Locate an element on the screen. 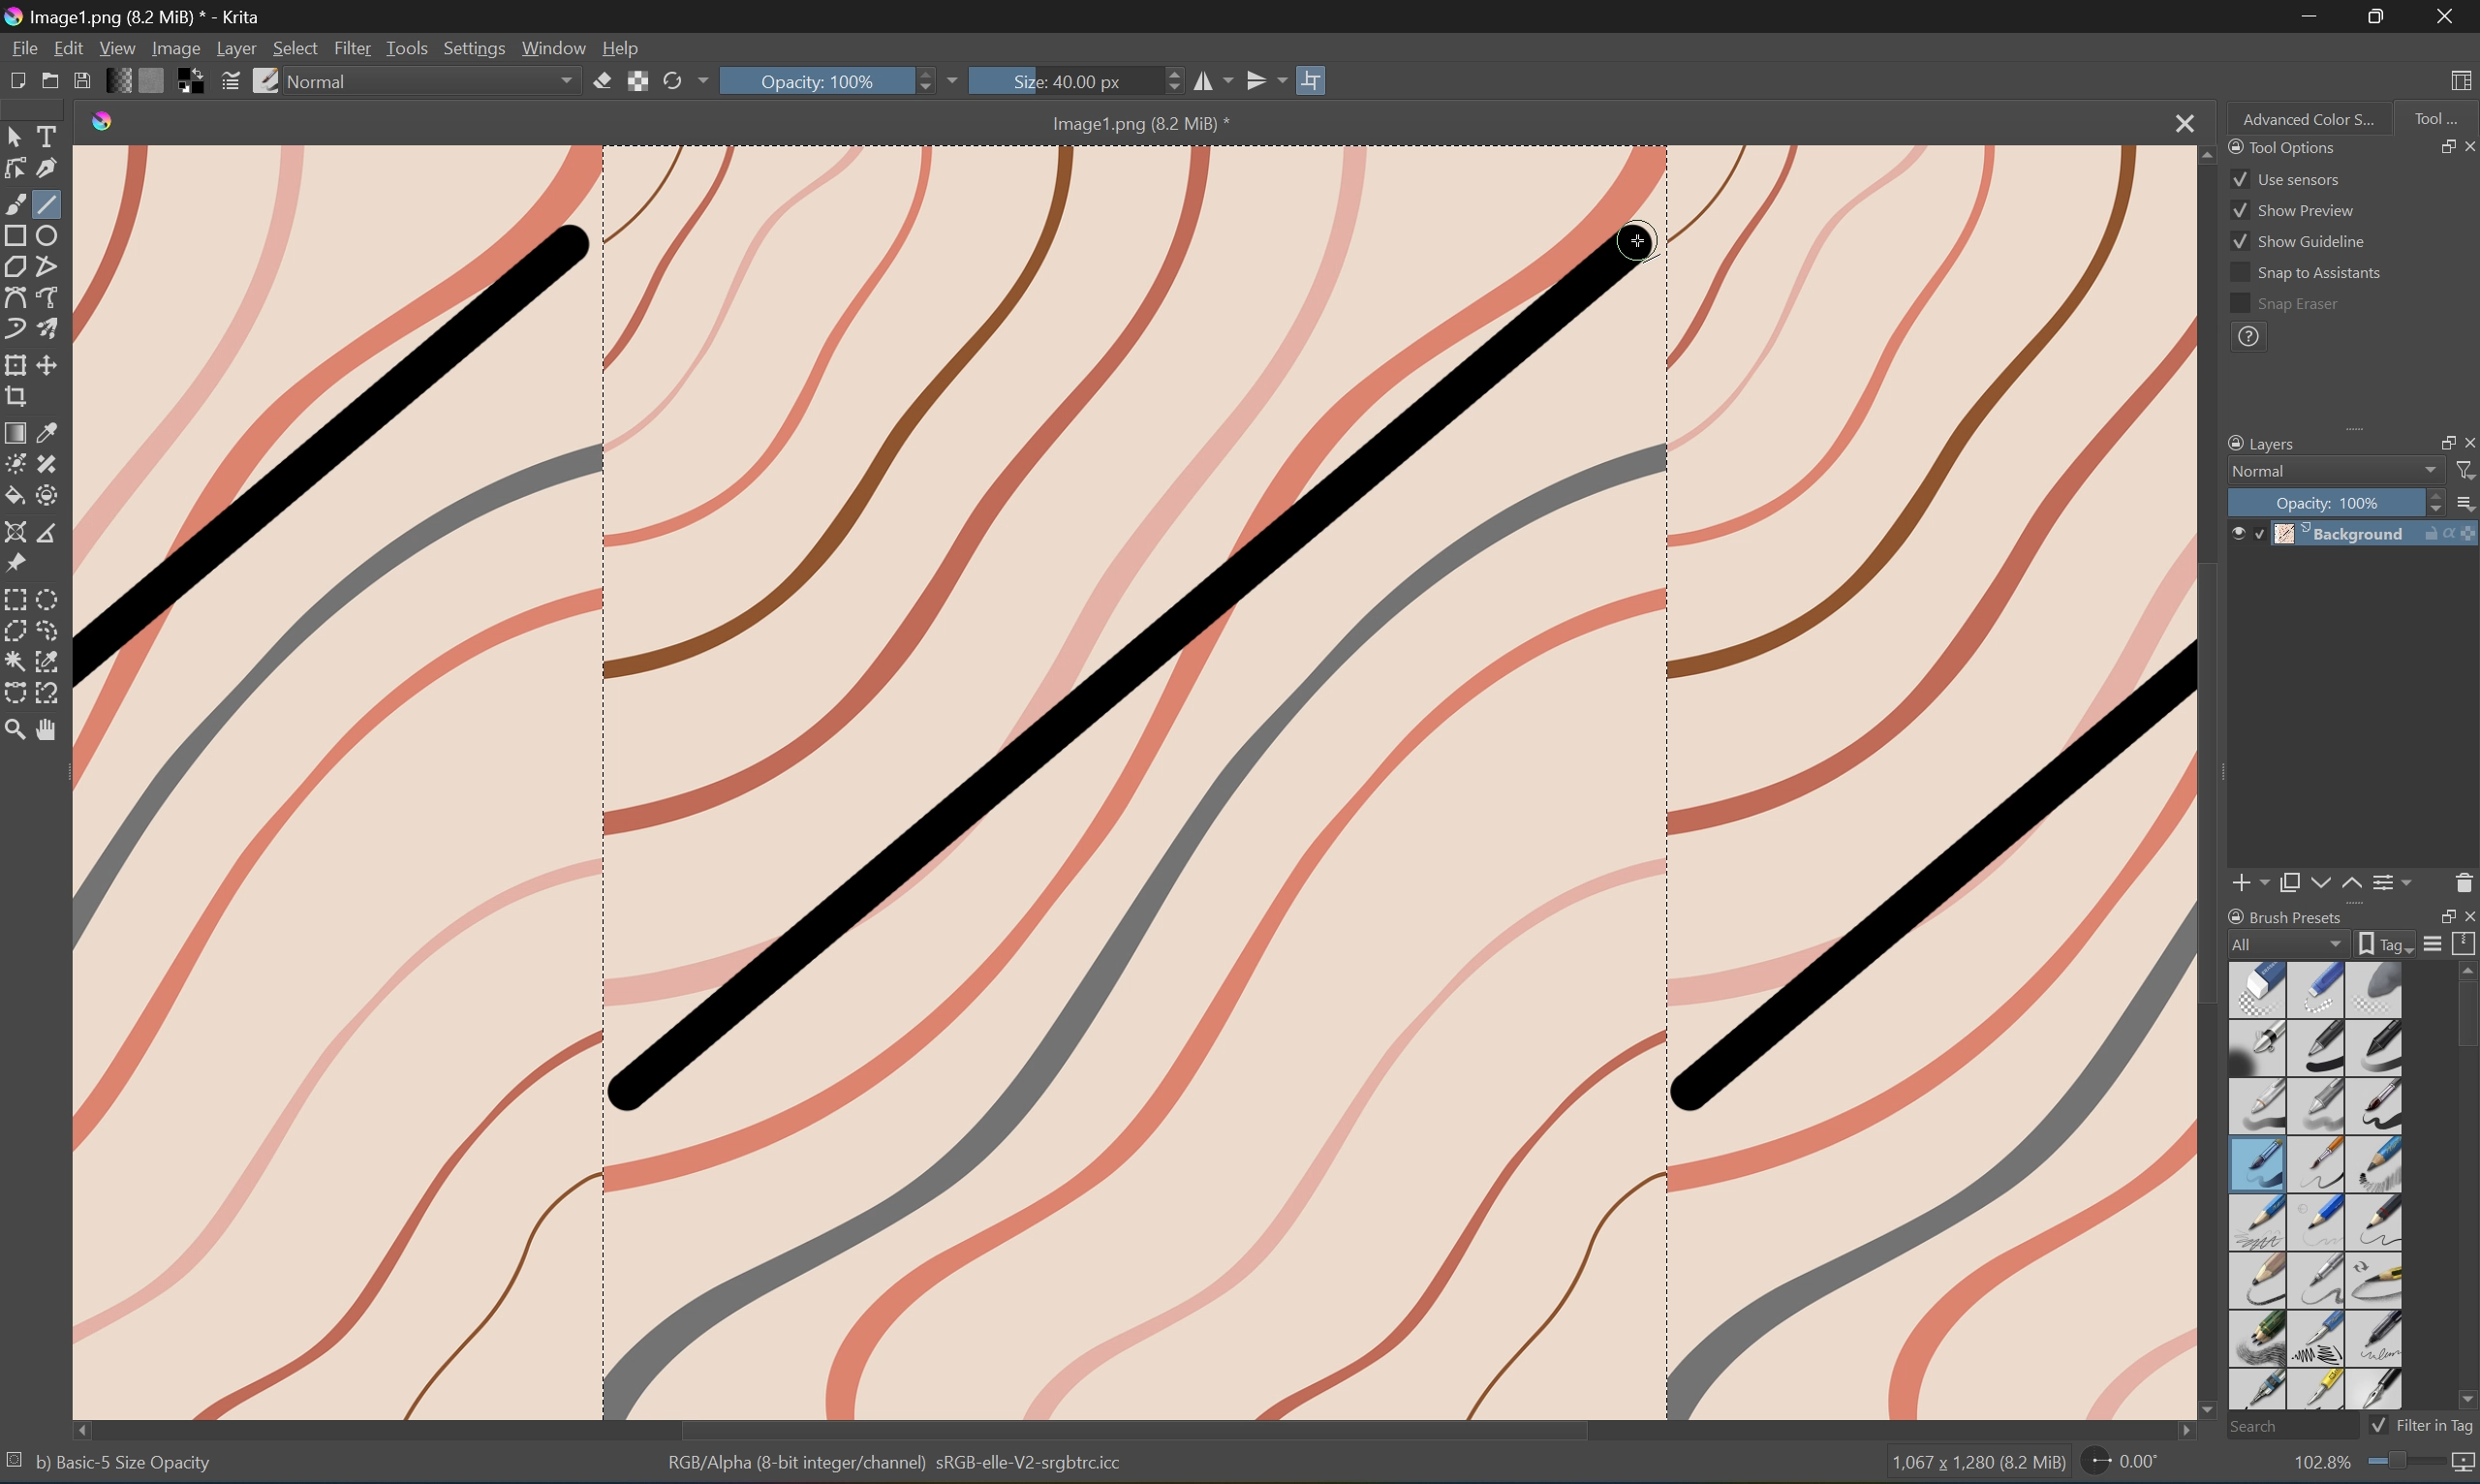 This screenshot has width=2480, height=1484. Filter in tag is located at coordinates (2437, 1425).